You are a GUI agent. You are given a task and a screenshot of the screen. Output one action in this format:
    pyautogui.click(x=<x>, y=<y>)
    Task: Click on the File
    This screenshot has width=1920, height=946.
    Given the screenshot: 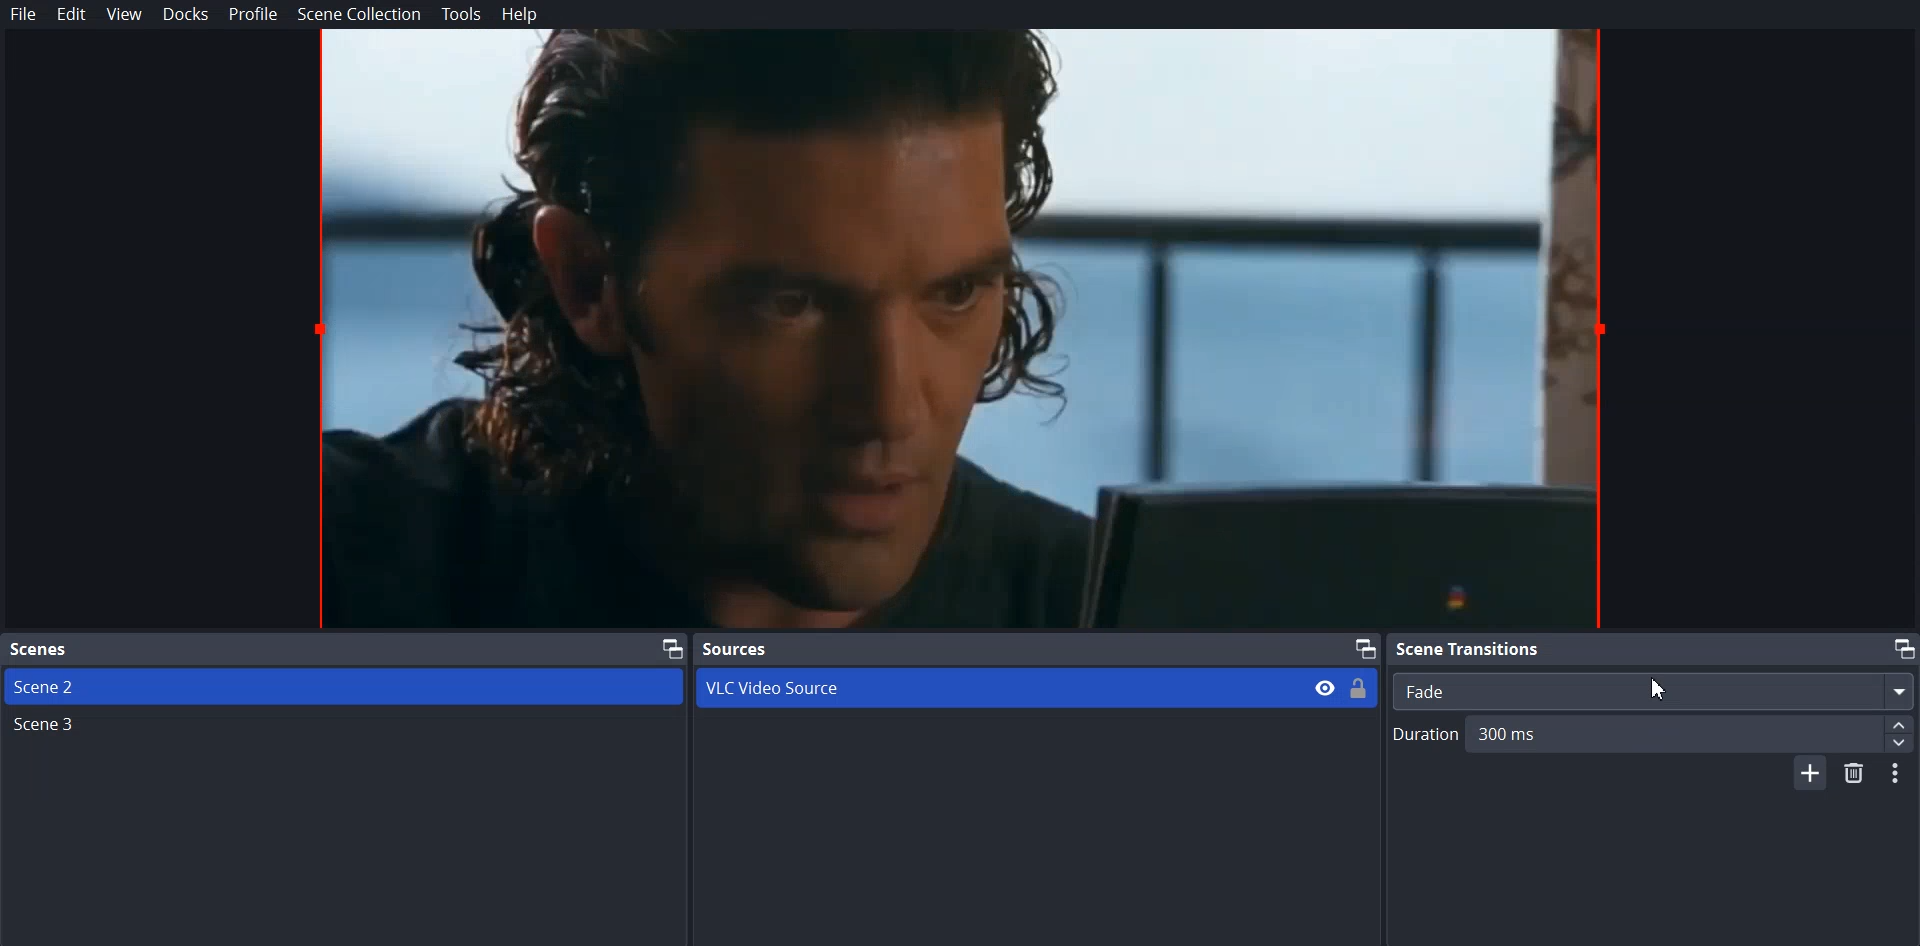 What is the action you would take?
    pyautogui.click(x=24, y=13)
    